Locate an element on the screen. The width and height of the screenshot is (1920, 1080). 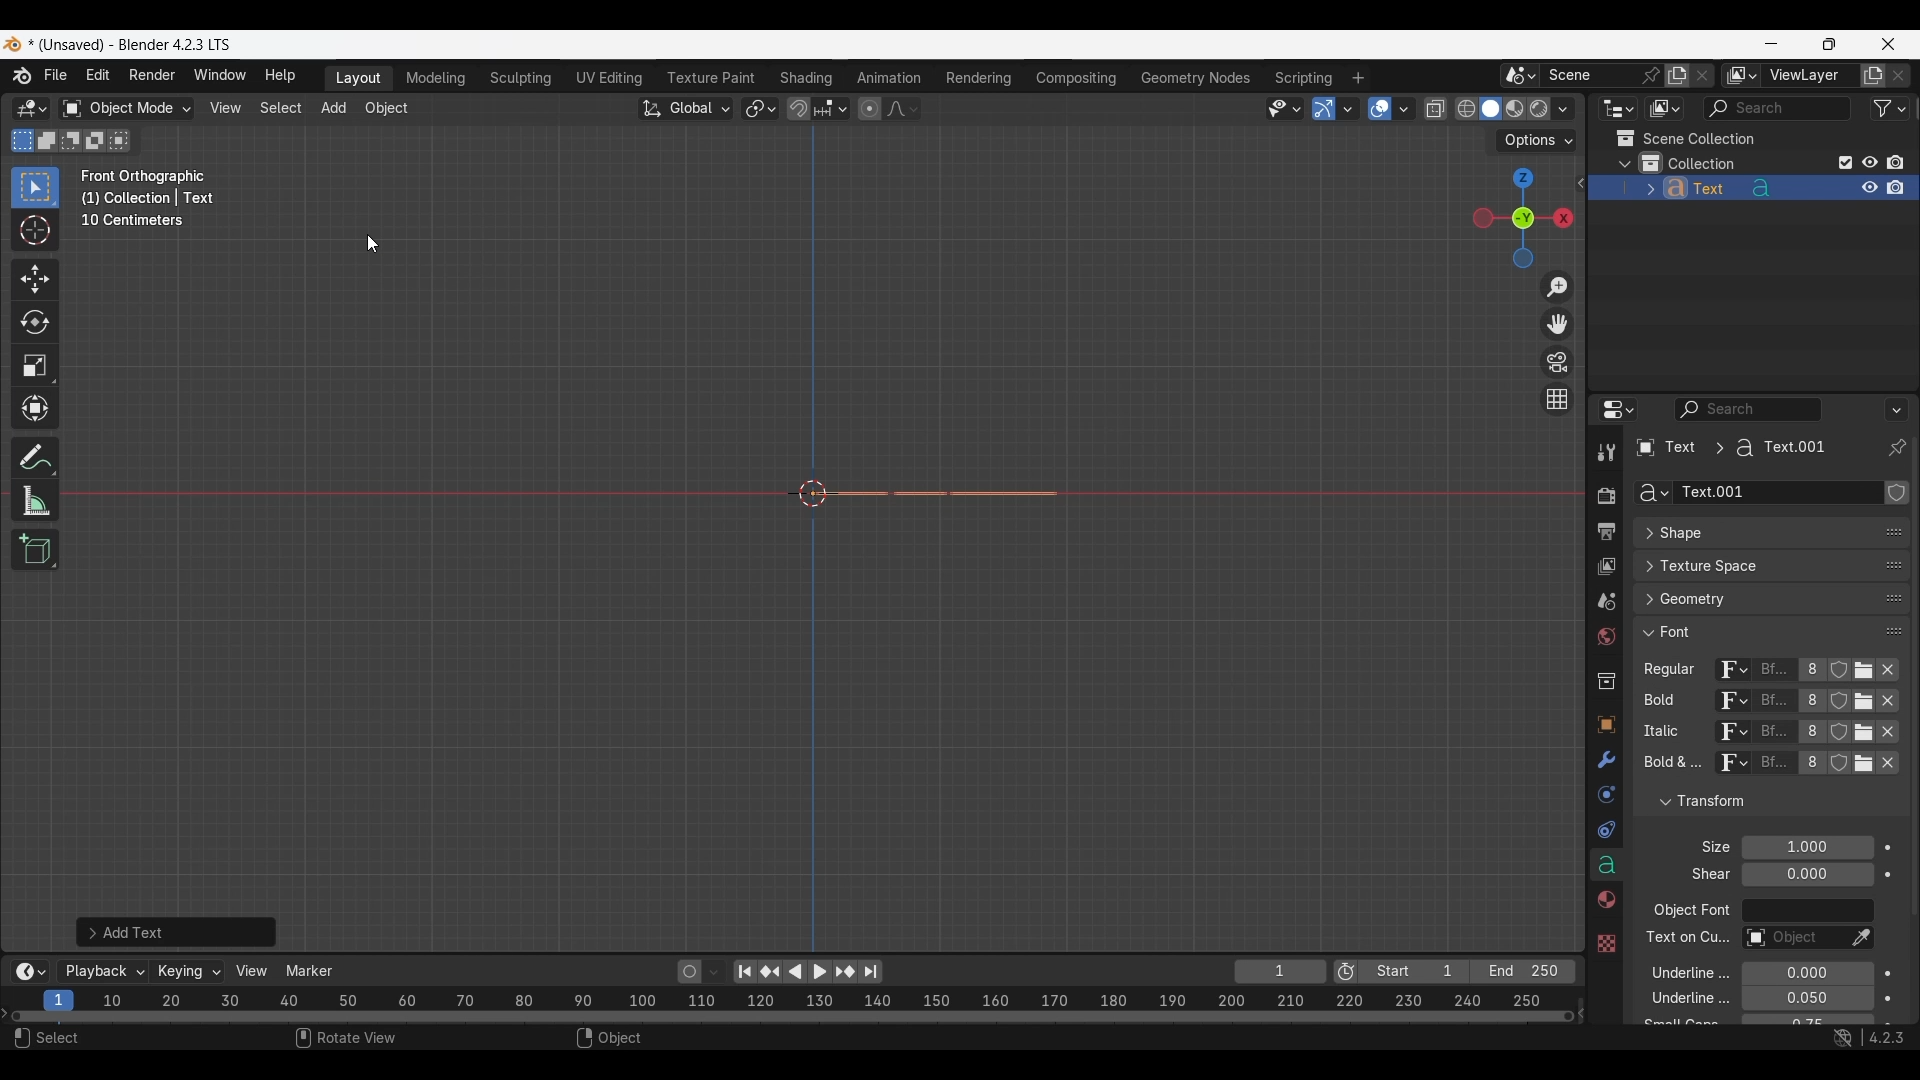
Options for the properties editor is located at coordinates (1898, 409).